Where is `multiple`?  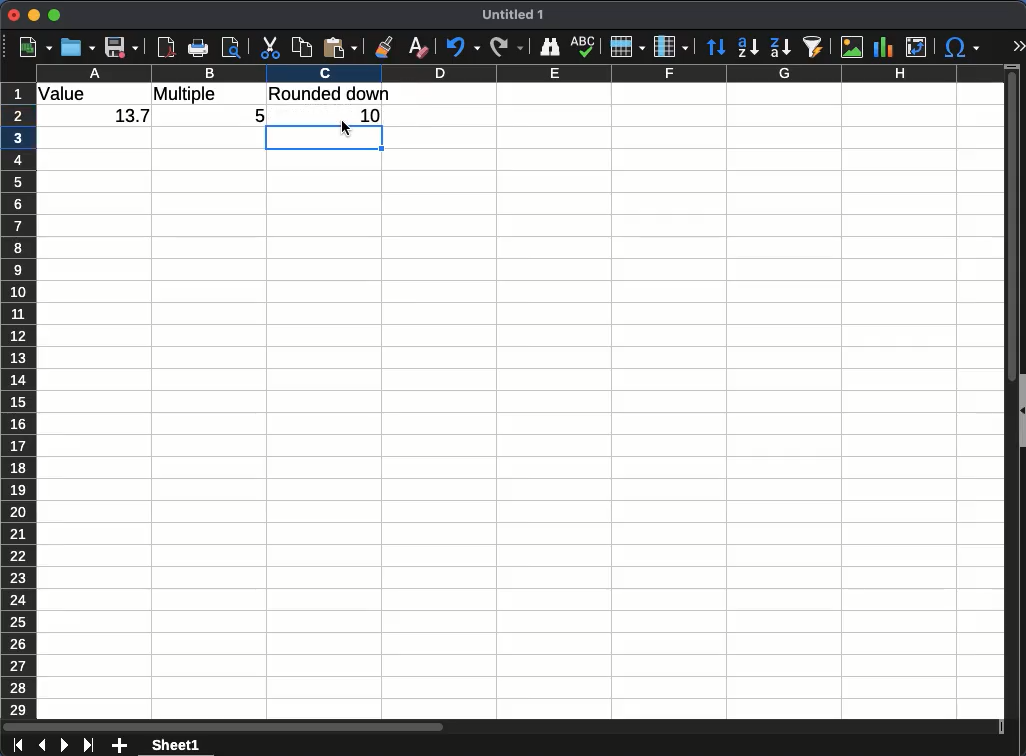
multiple is located at coordinates (188, 94).